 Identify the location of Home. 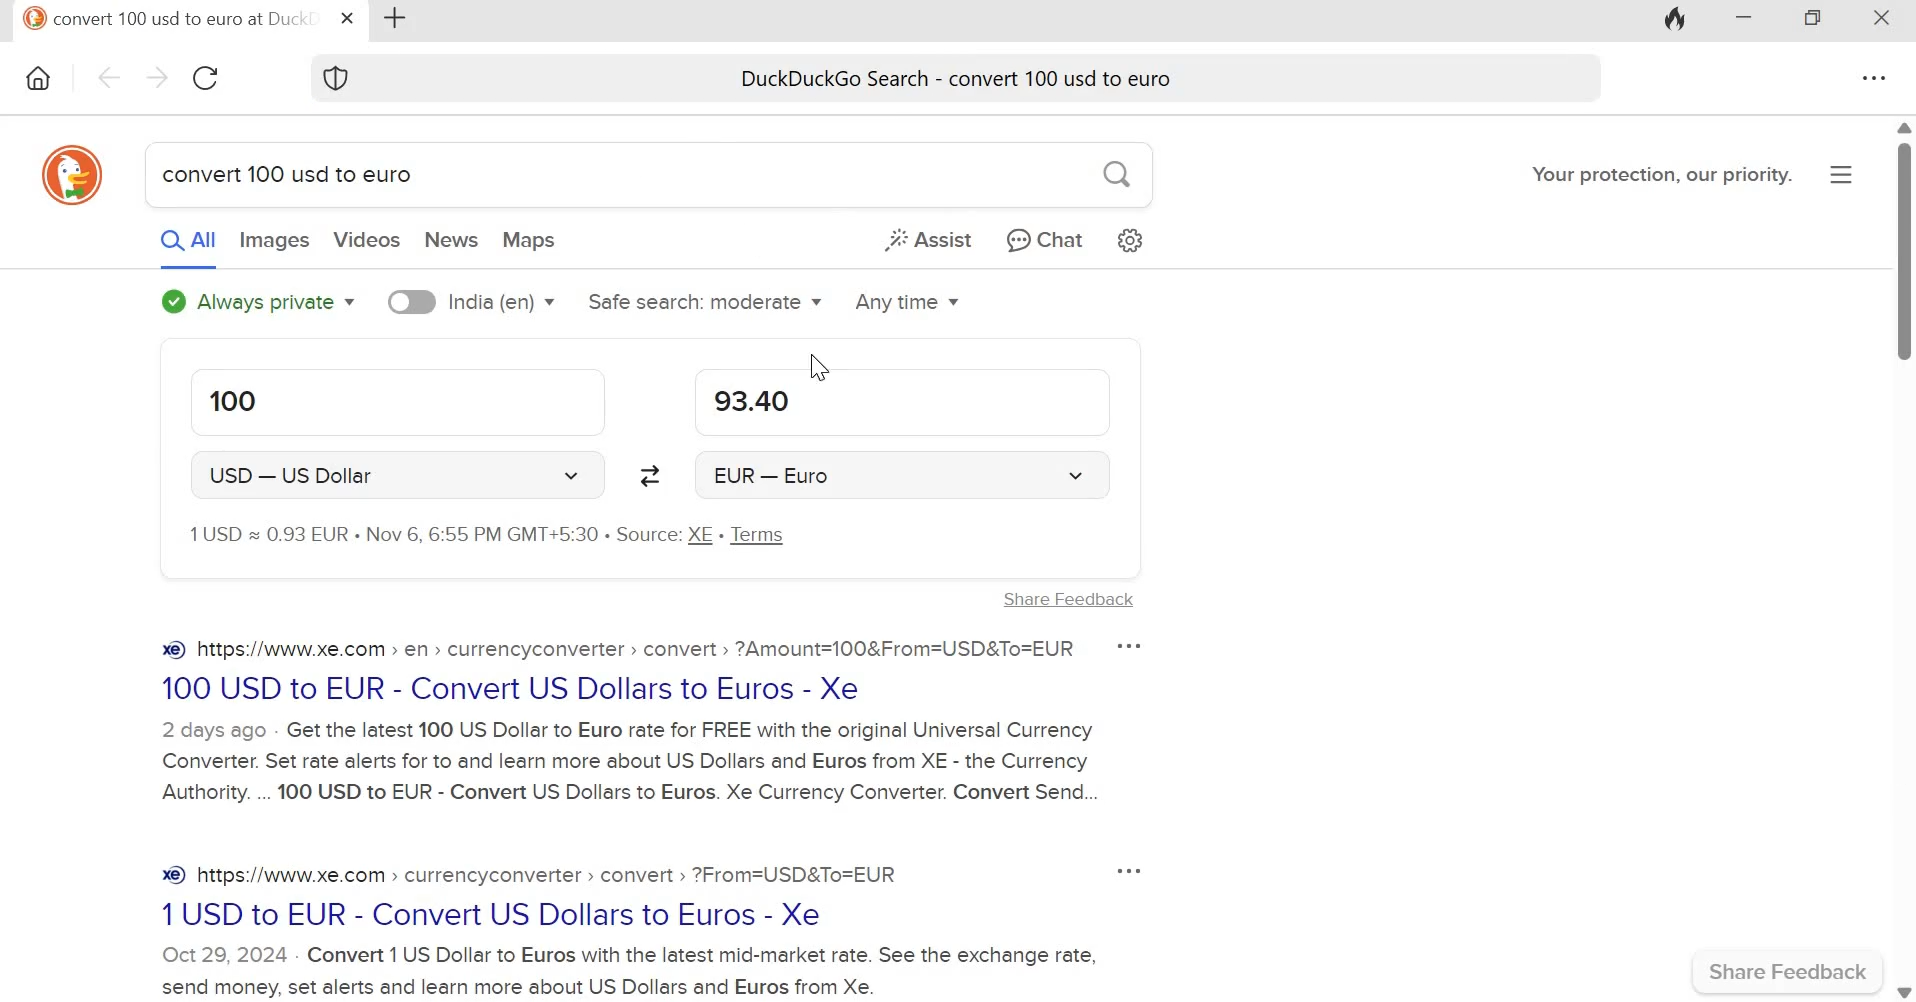
(40, 74).